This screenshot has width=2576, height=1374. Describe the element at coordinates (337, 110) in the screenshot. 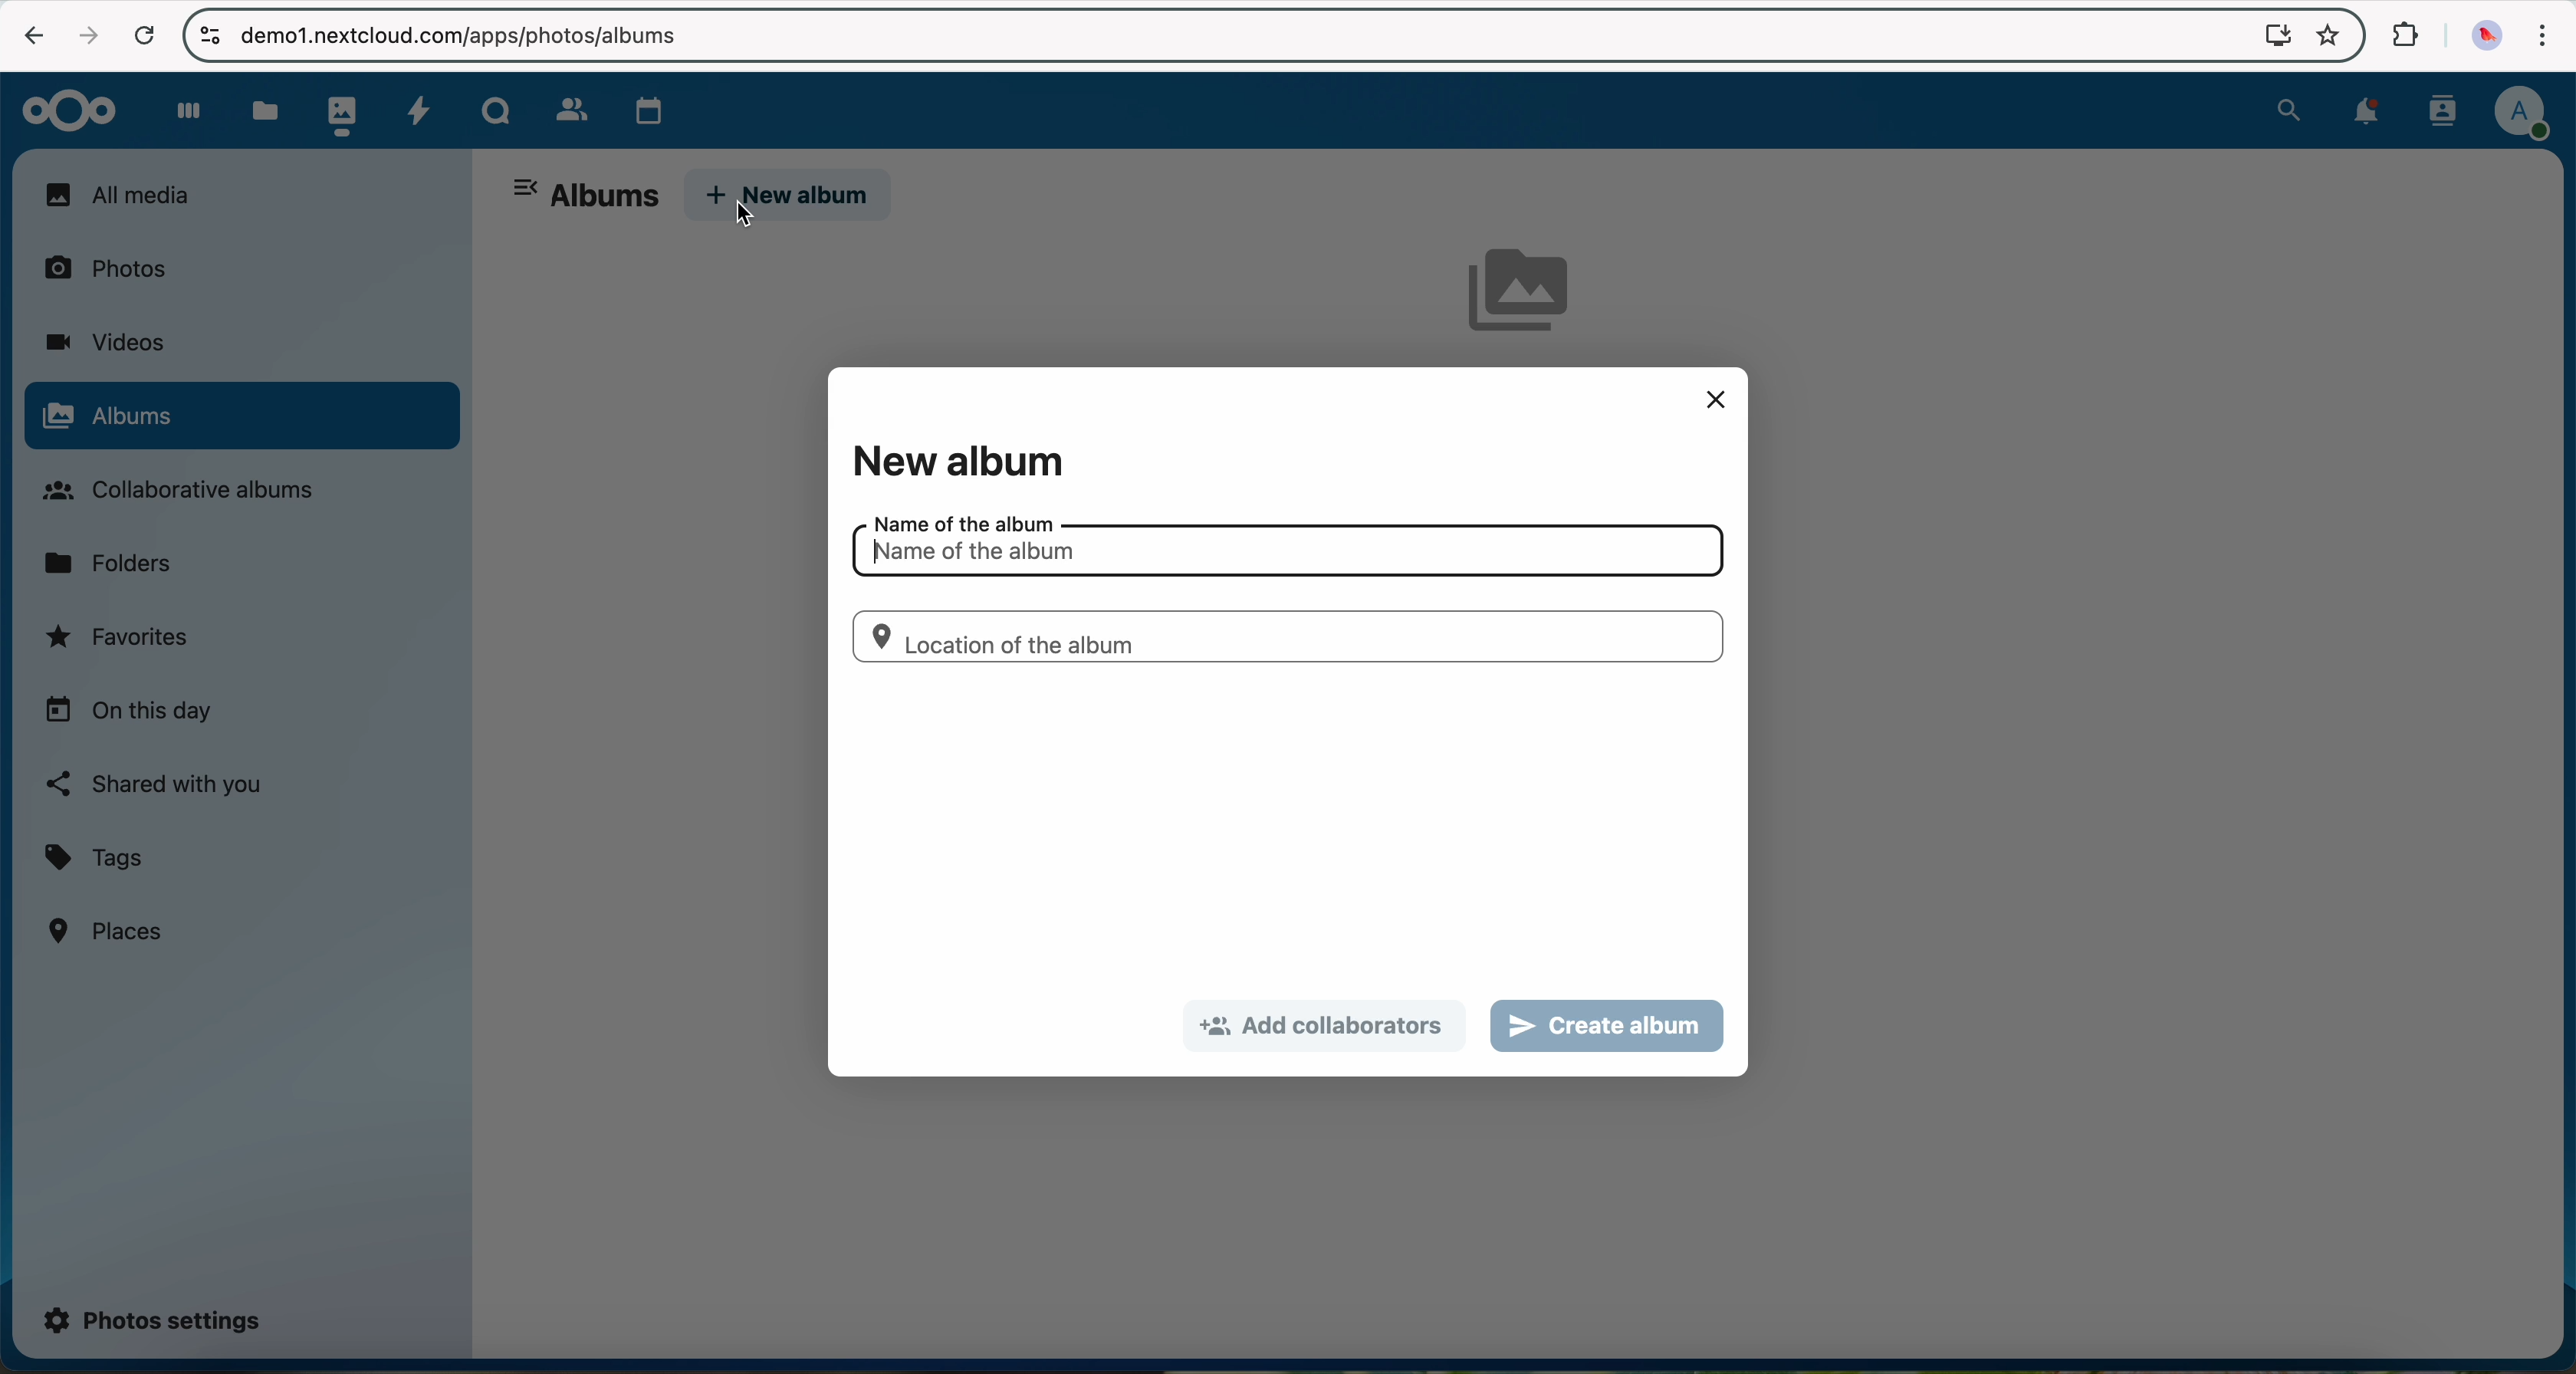

I see `photos` at that location.